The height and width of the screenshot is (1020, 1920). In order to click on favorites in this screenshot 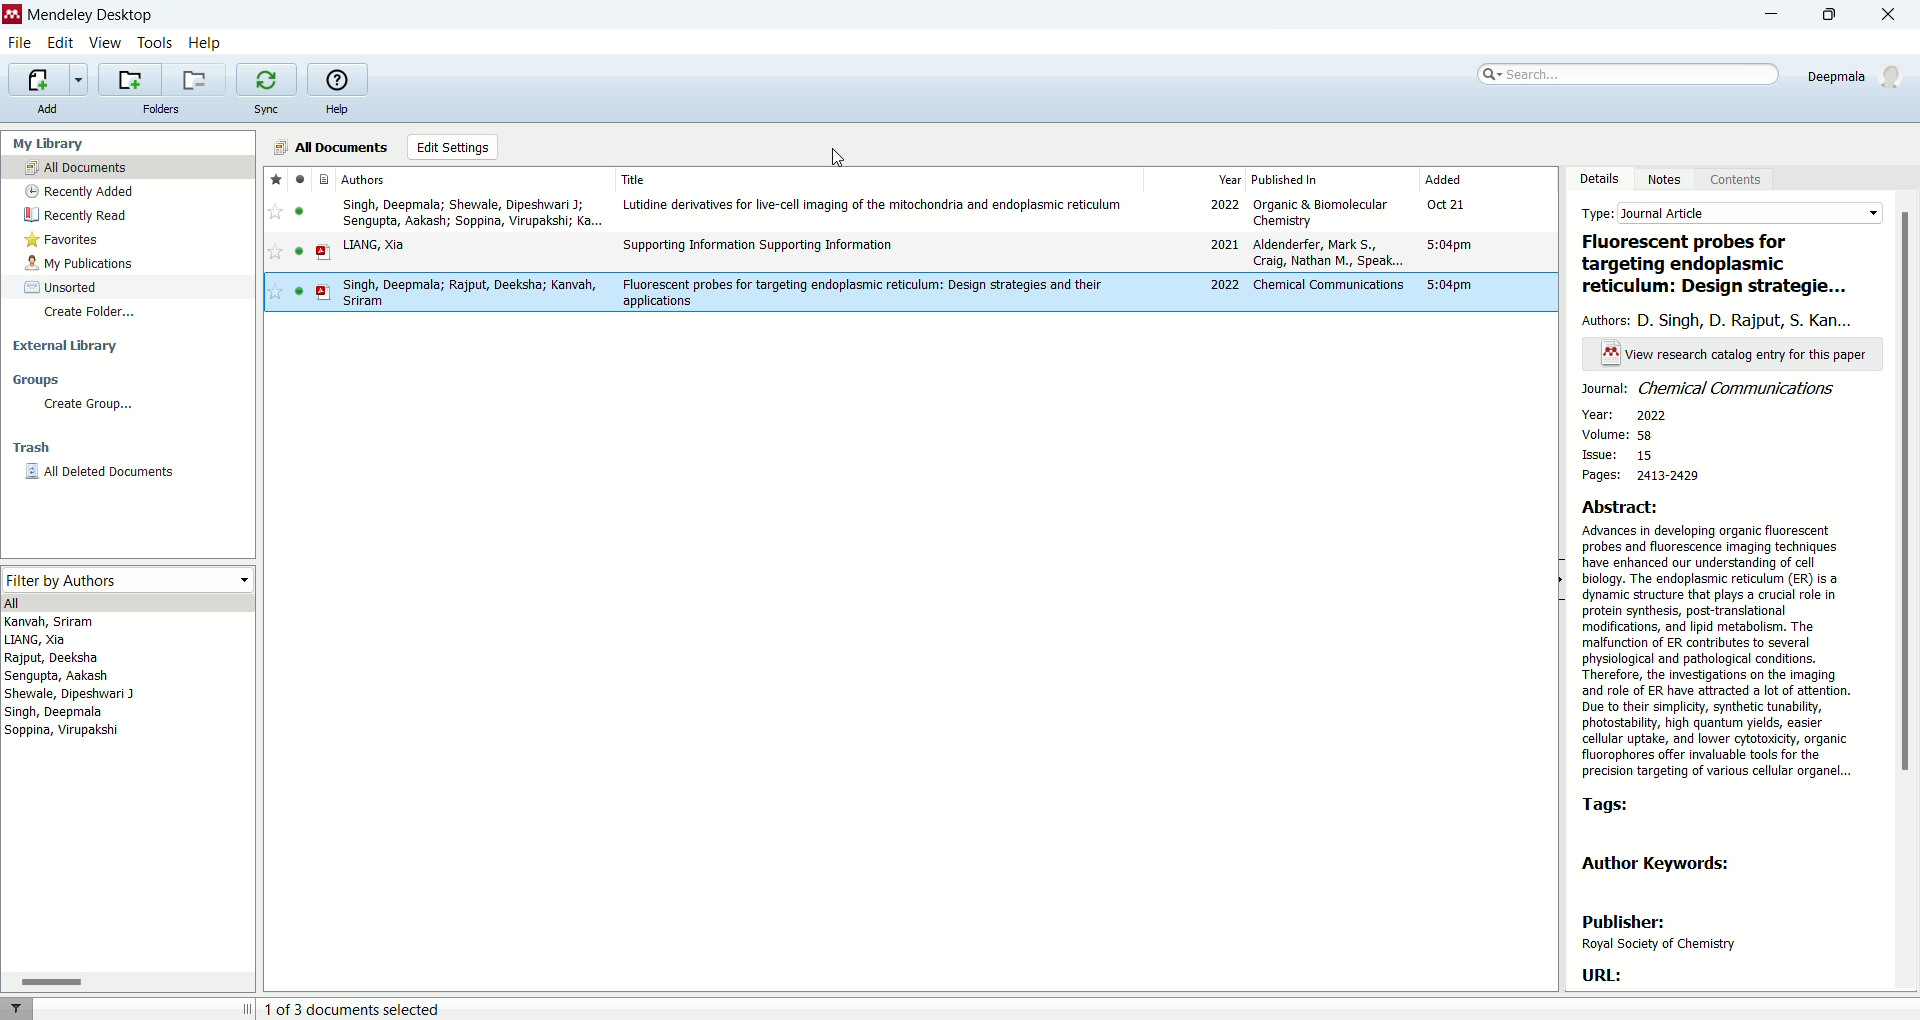, I will do `click(66, 241)`.